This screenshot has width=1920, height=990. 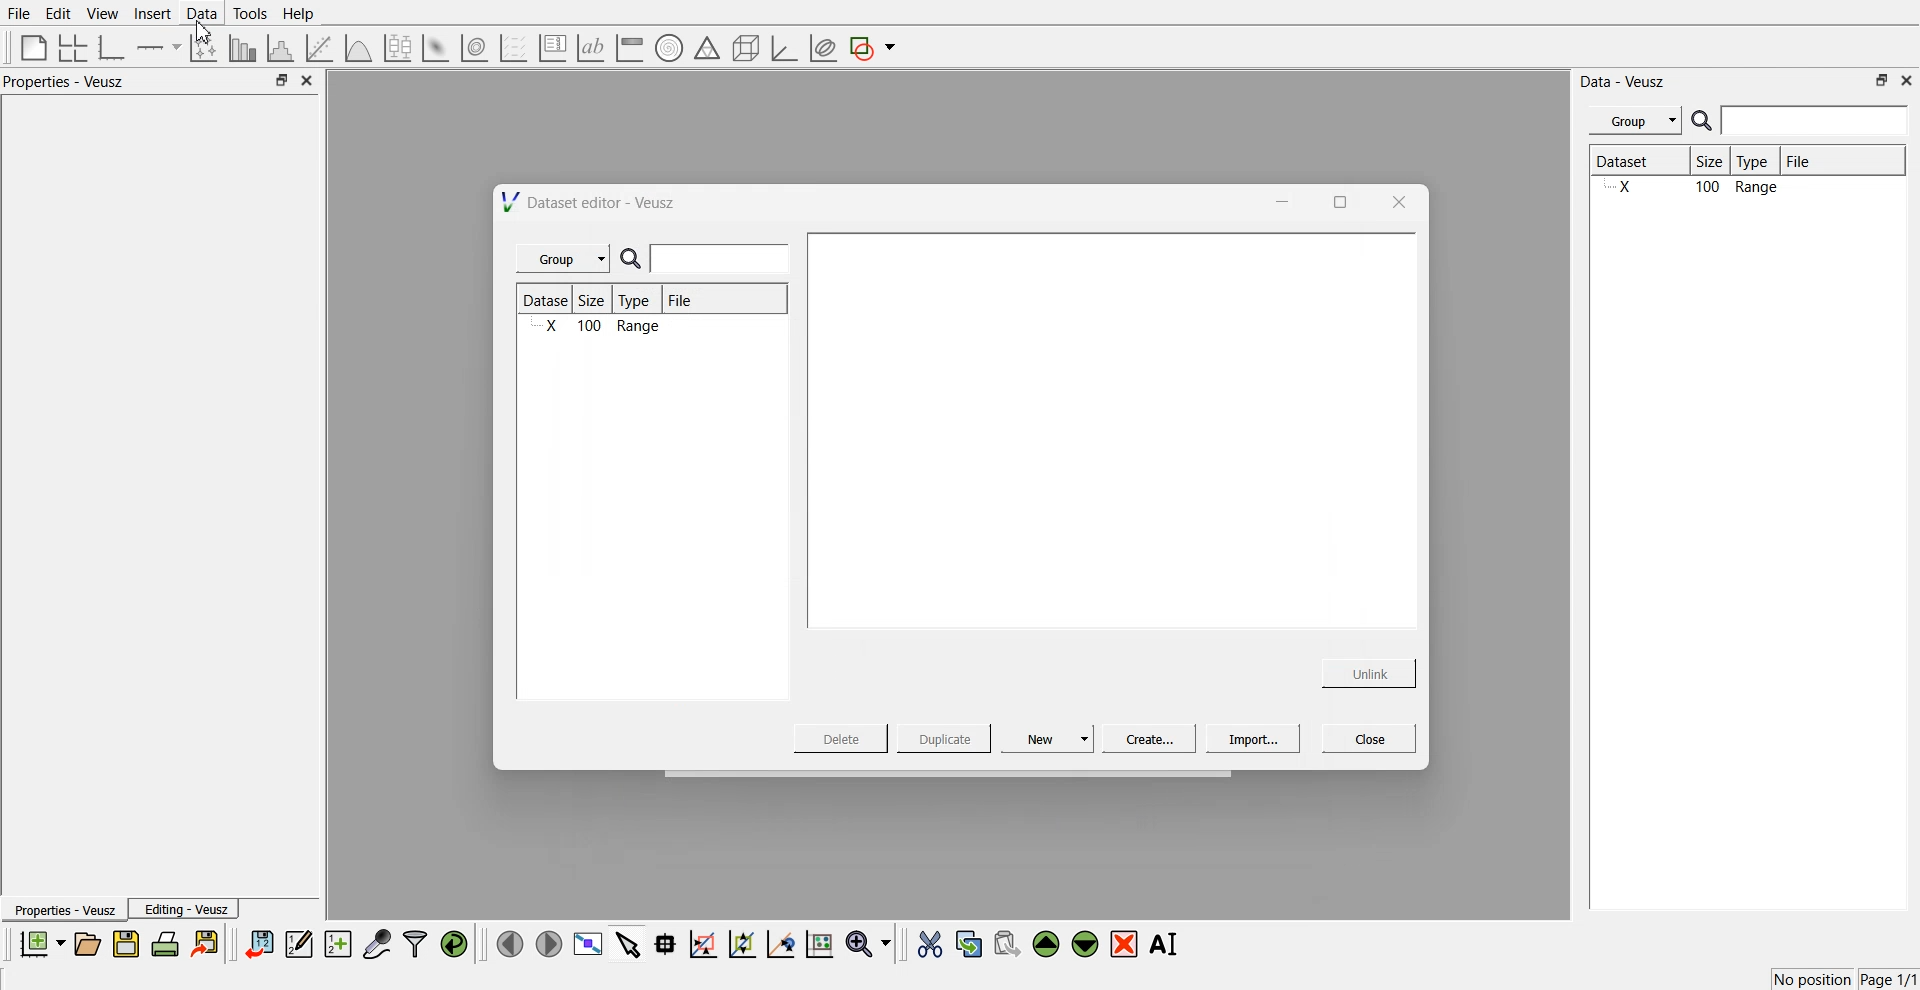 What do you see at coordinates (455, 945) in the screenshot?
I see `reload the data points` at bounding box center [455, 945].